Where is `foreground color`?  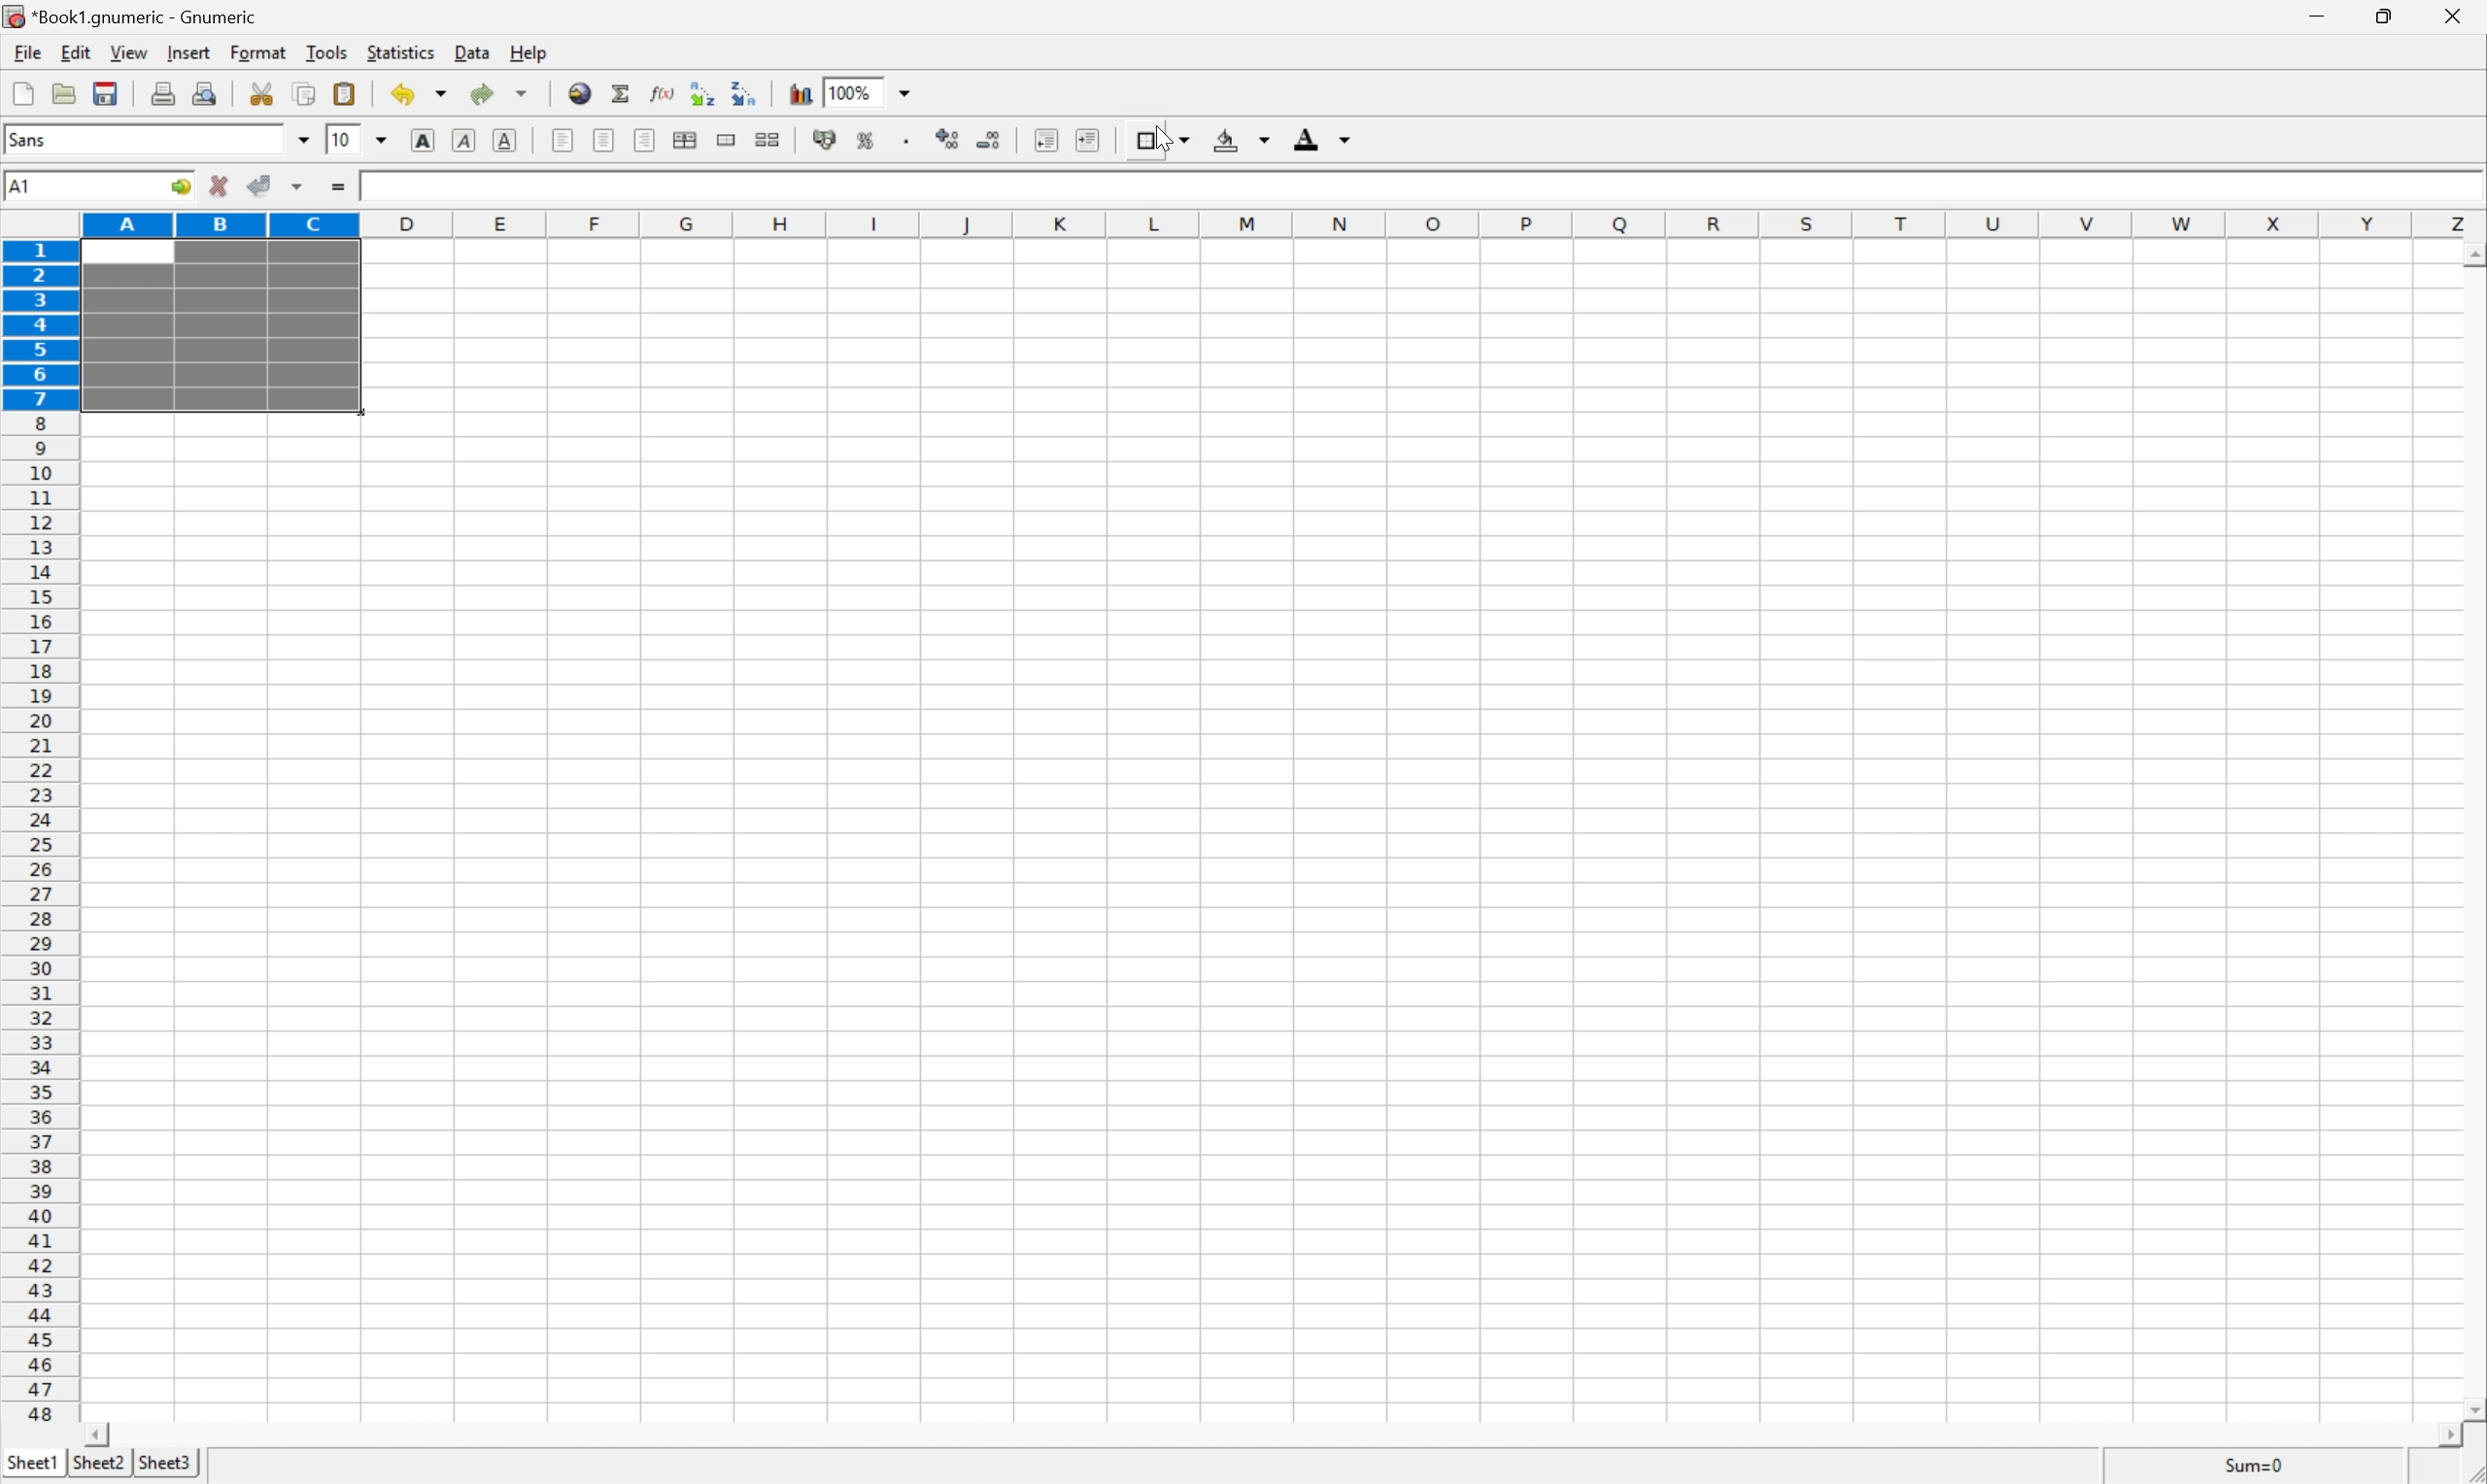 foreground color is located at coordinates (1323, 137).